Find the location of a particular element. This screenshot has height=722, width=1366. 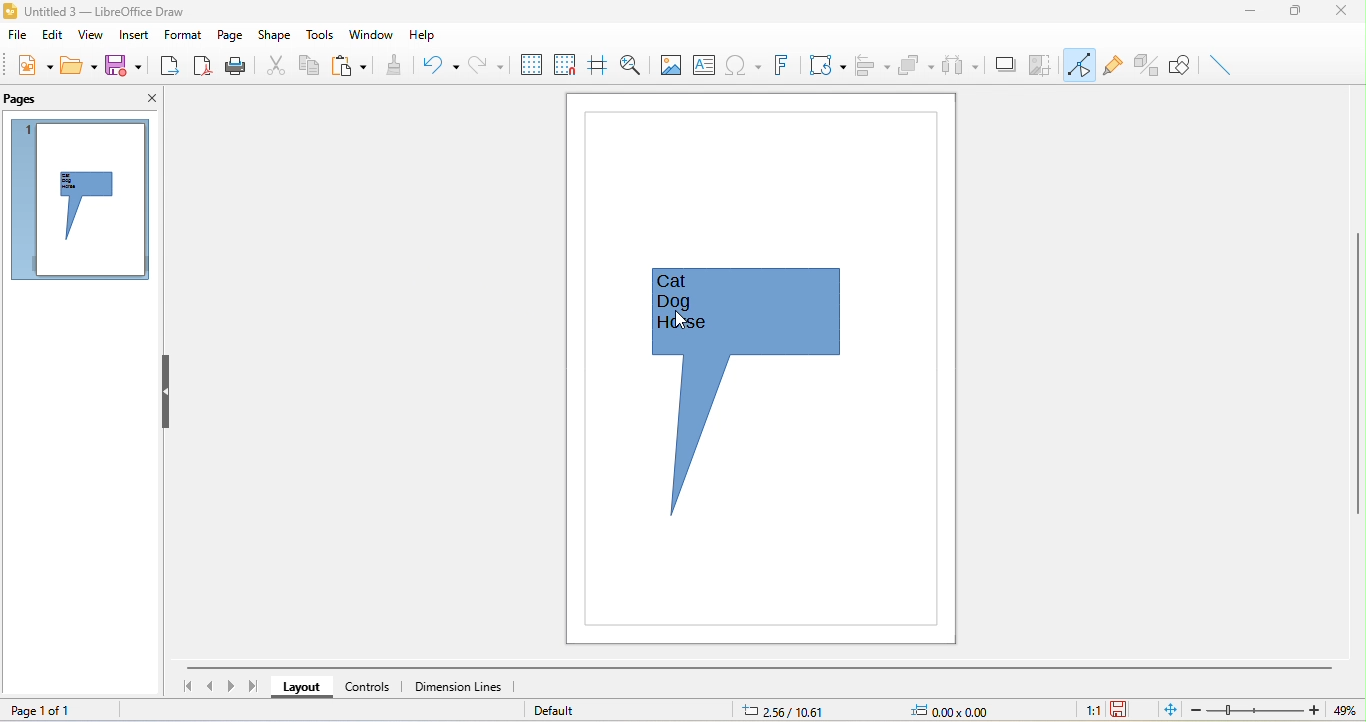

export is located at coordinates (165, 68).